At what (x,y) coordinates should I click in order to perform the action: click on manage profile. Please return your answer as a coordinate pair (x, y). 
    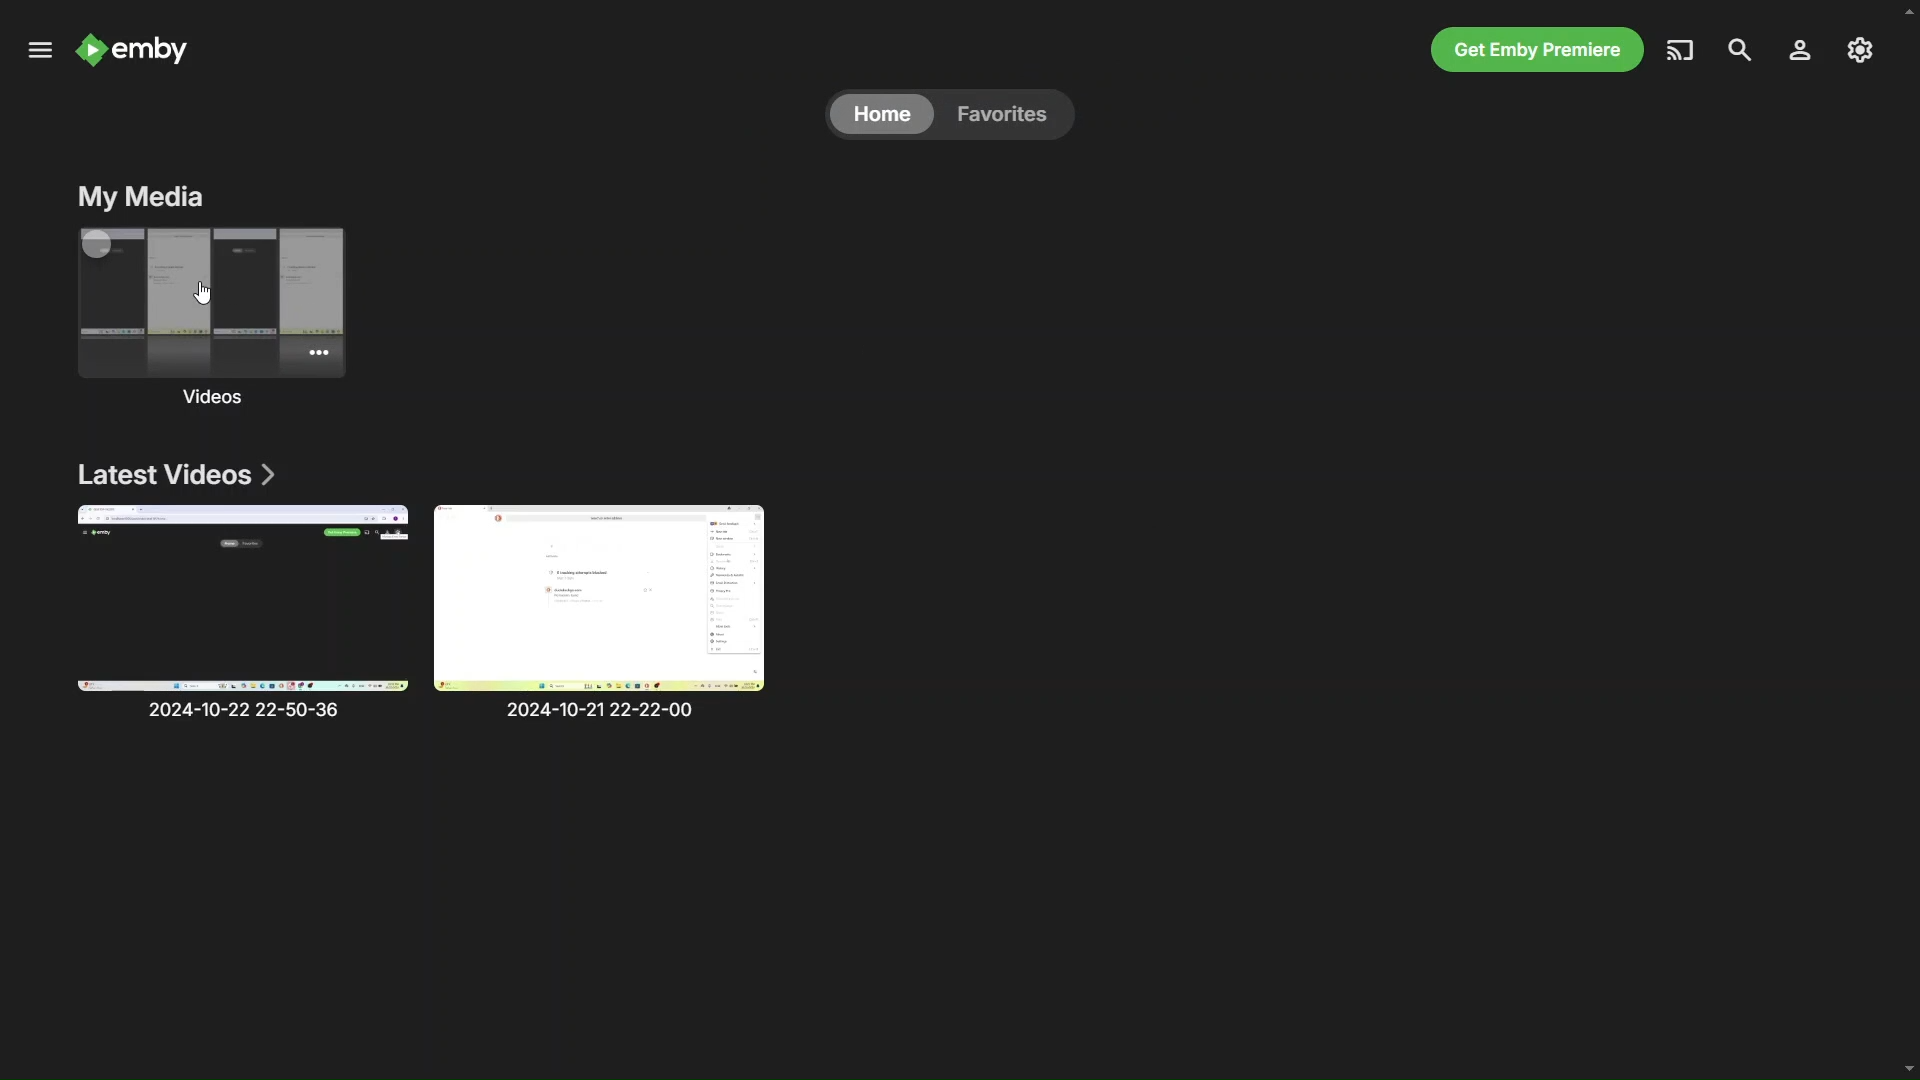
    Looking at the image, I should click on (1798, 51).